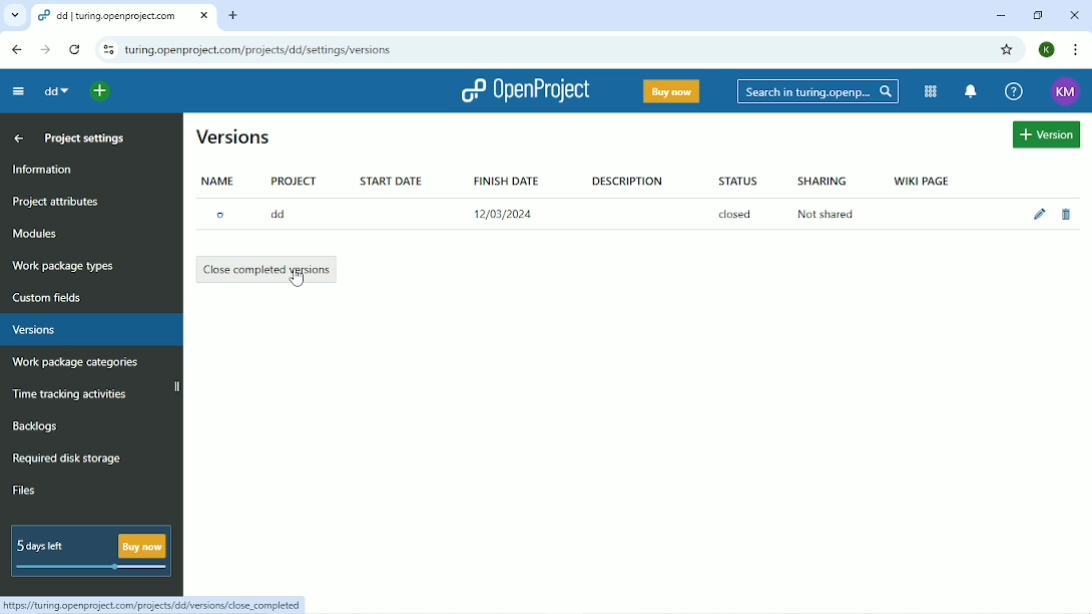 This screenshot has height=614, width=1092. Describe the element at coordinates (20, 139) in the screenshot. I see `Up` at that location.